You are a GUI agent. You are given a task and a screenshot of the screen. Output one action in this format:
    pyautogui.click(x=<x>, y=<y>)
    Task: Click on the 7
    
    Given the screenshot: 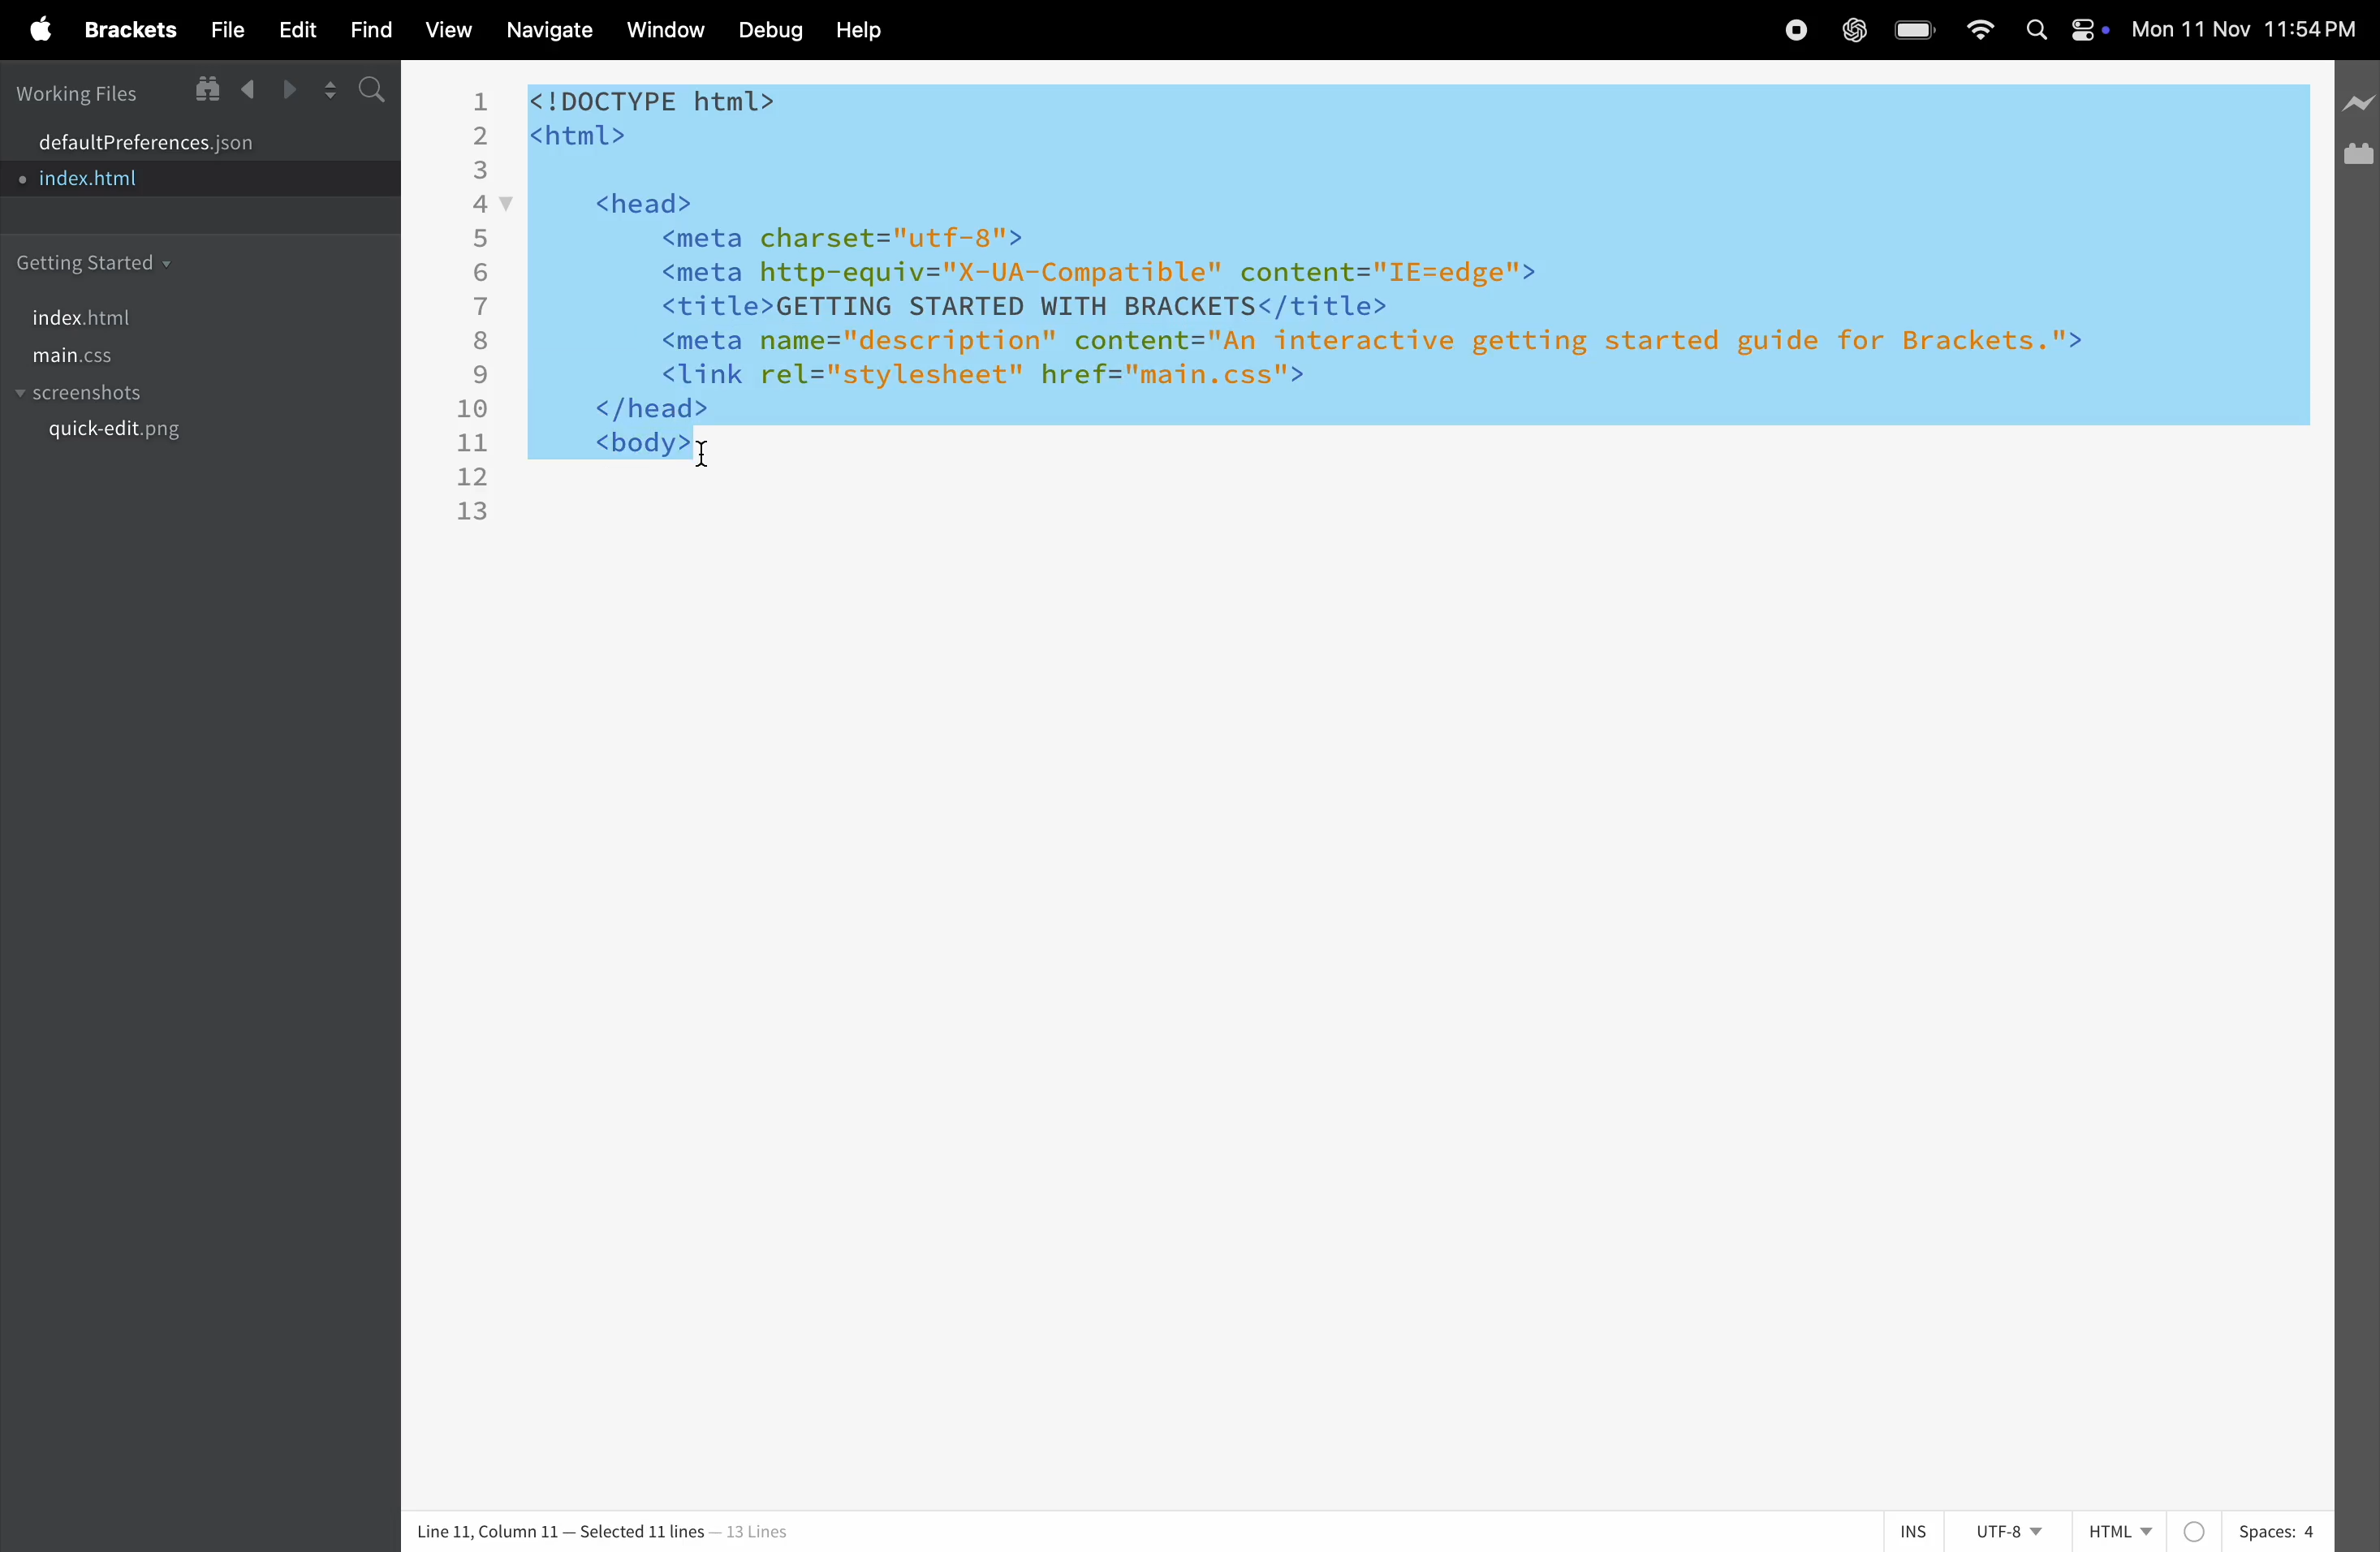 What is the action you would take?
    pyautogui.click(x=485, y=306)
    